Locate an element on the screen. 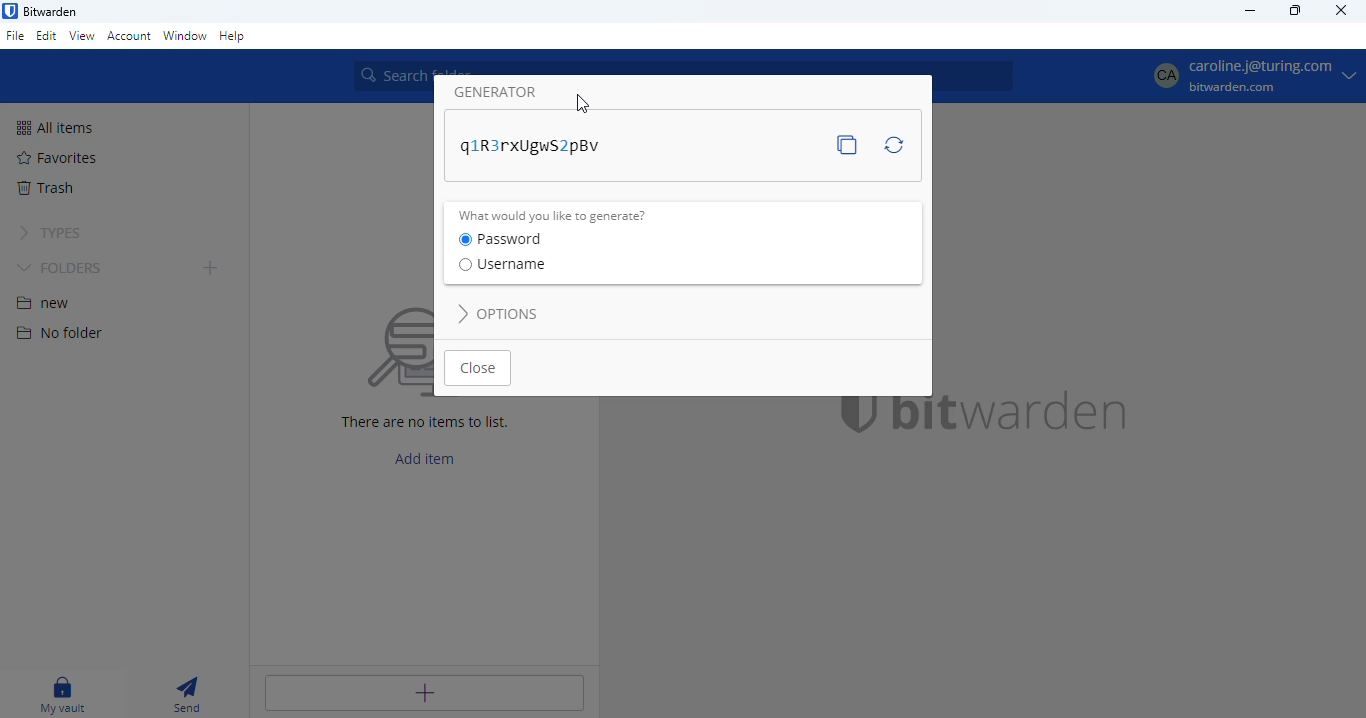 Image resolution: width=1366 pixels, height=718 pixels. no folder is located at coordinates (58, 332).